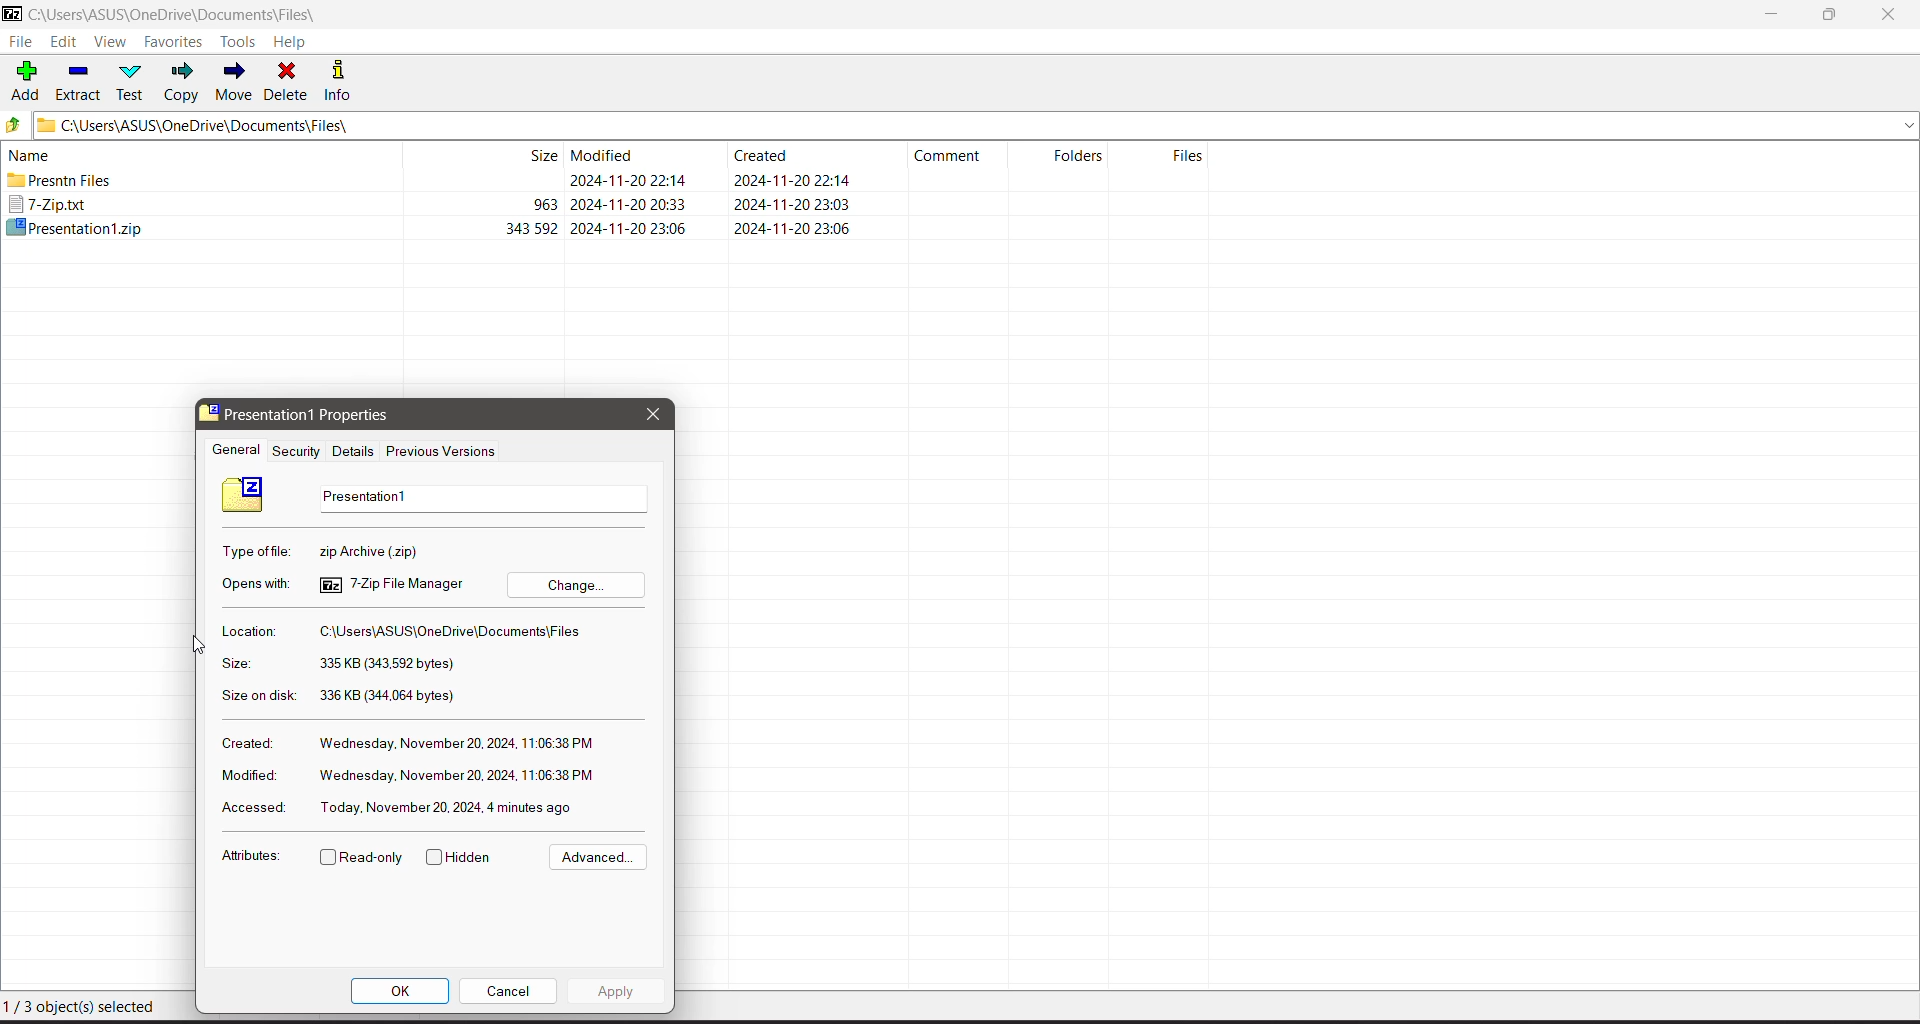  Describe the element at coordinates (320, 415) in the screenshot. I see `Selected File properties` at that location.